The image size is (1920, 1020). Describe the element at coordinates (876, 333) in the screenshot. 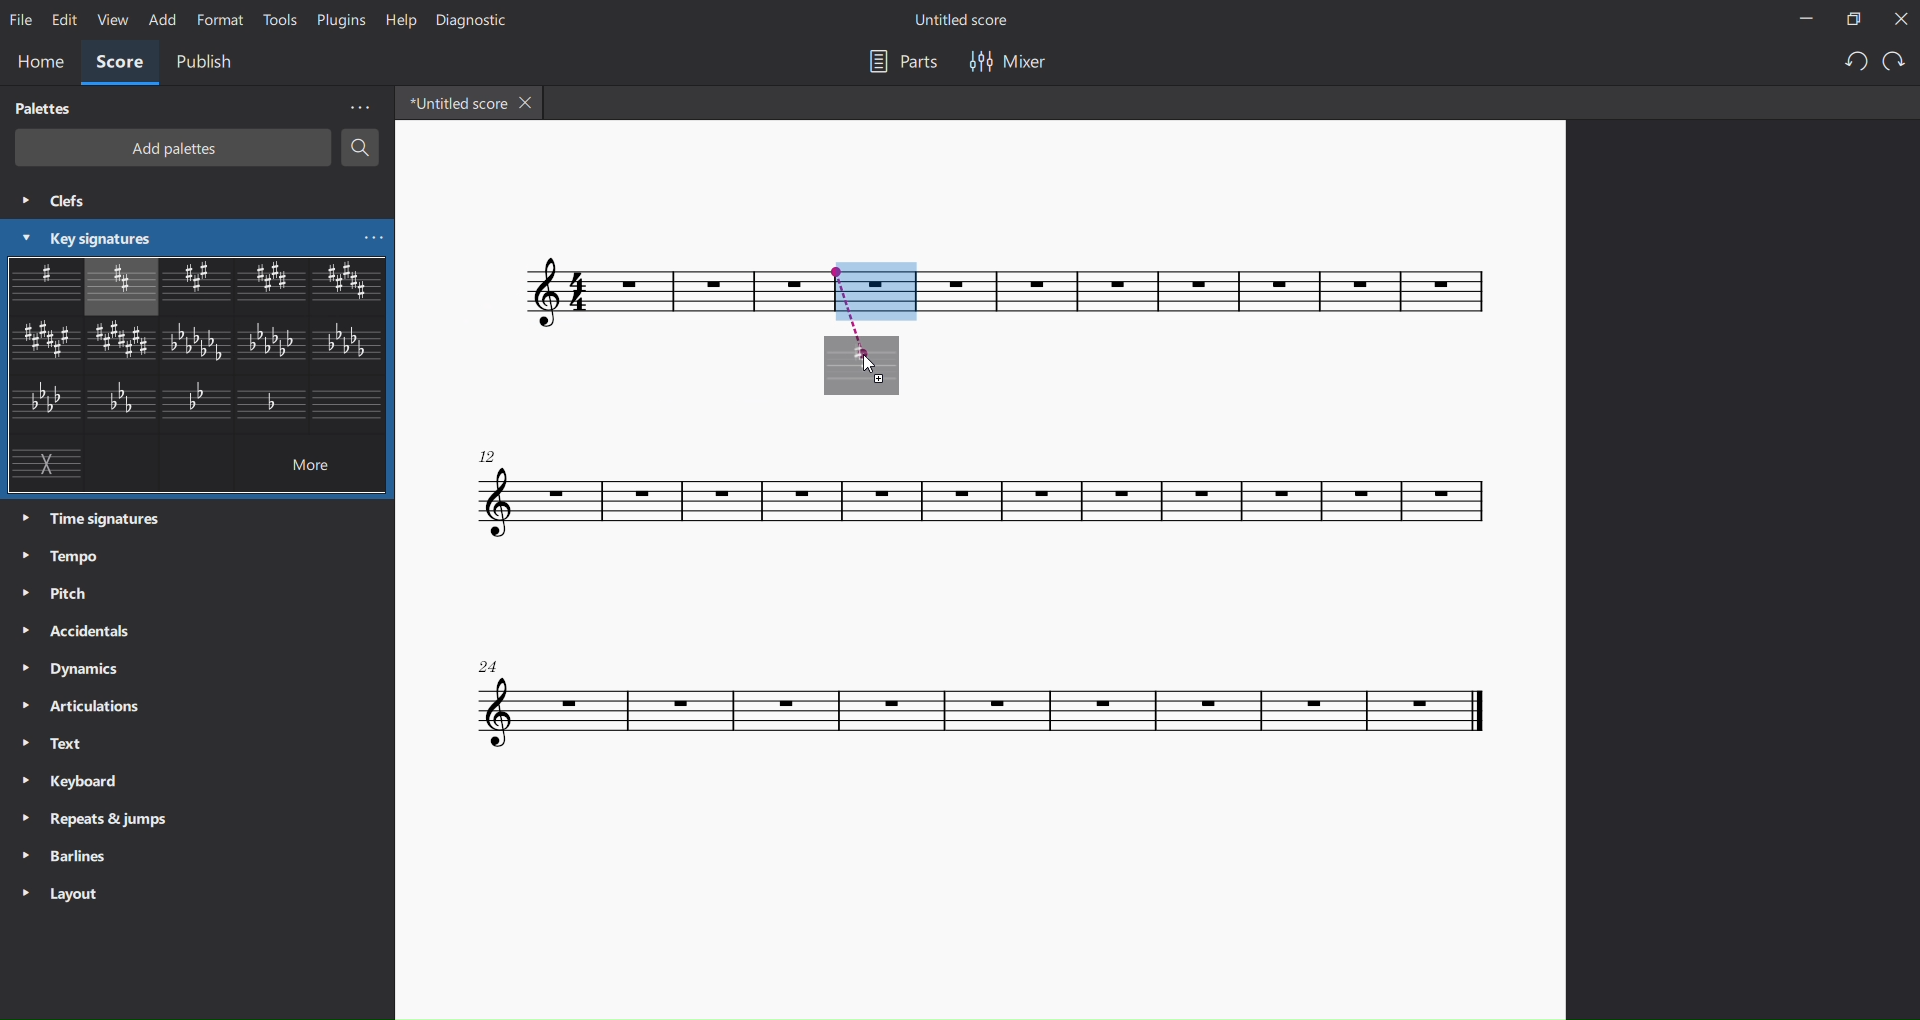

I see `inserting area` at that location.